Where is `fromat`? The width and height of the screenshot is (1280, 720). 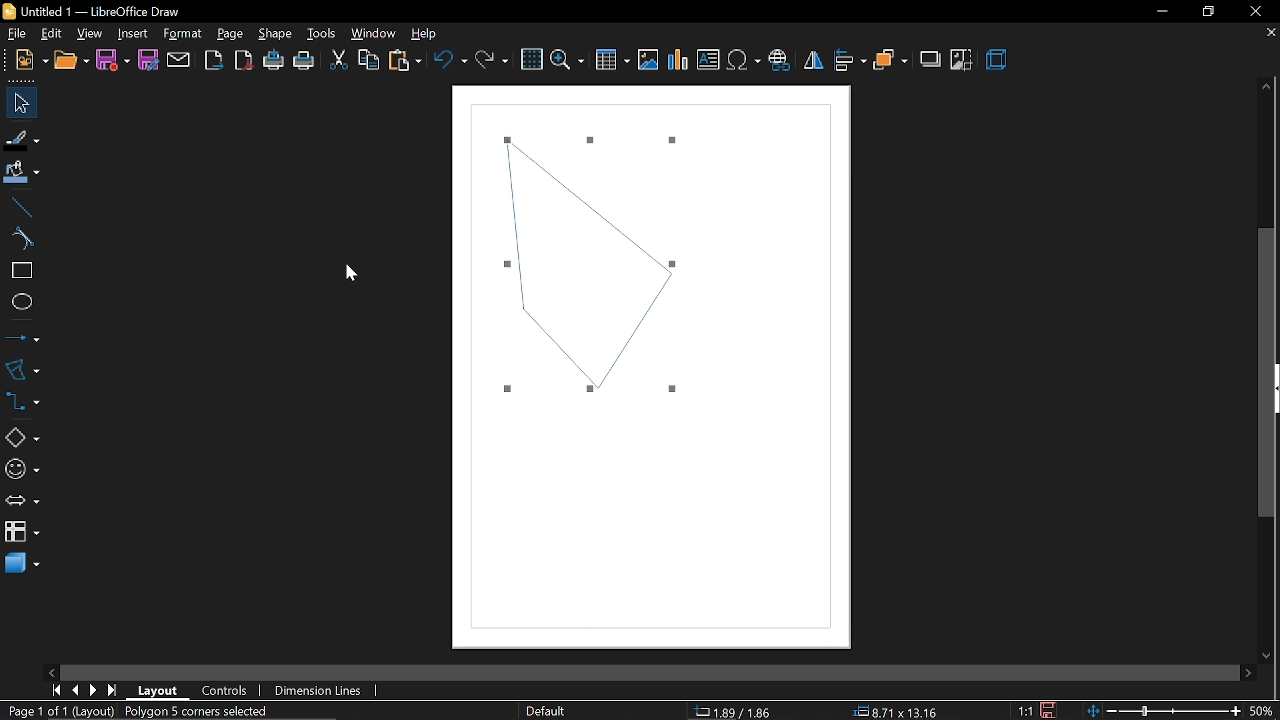
fromat is located at coordinates (182, 34).